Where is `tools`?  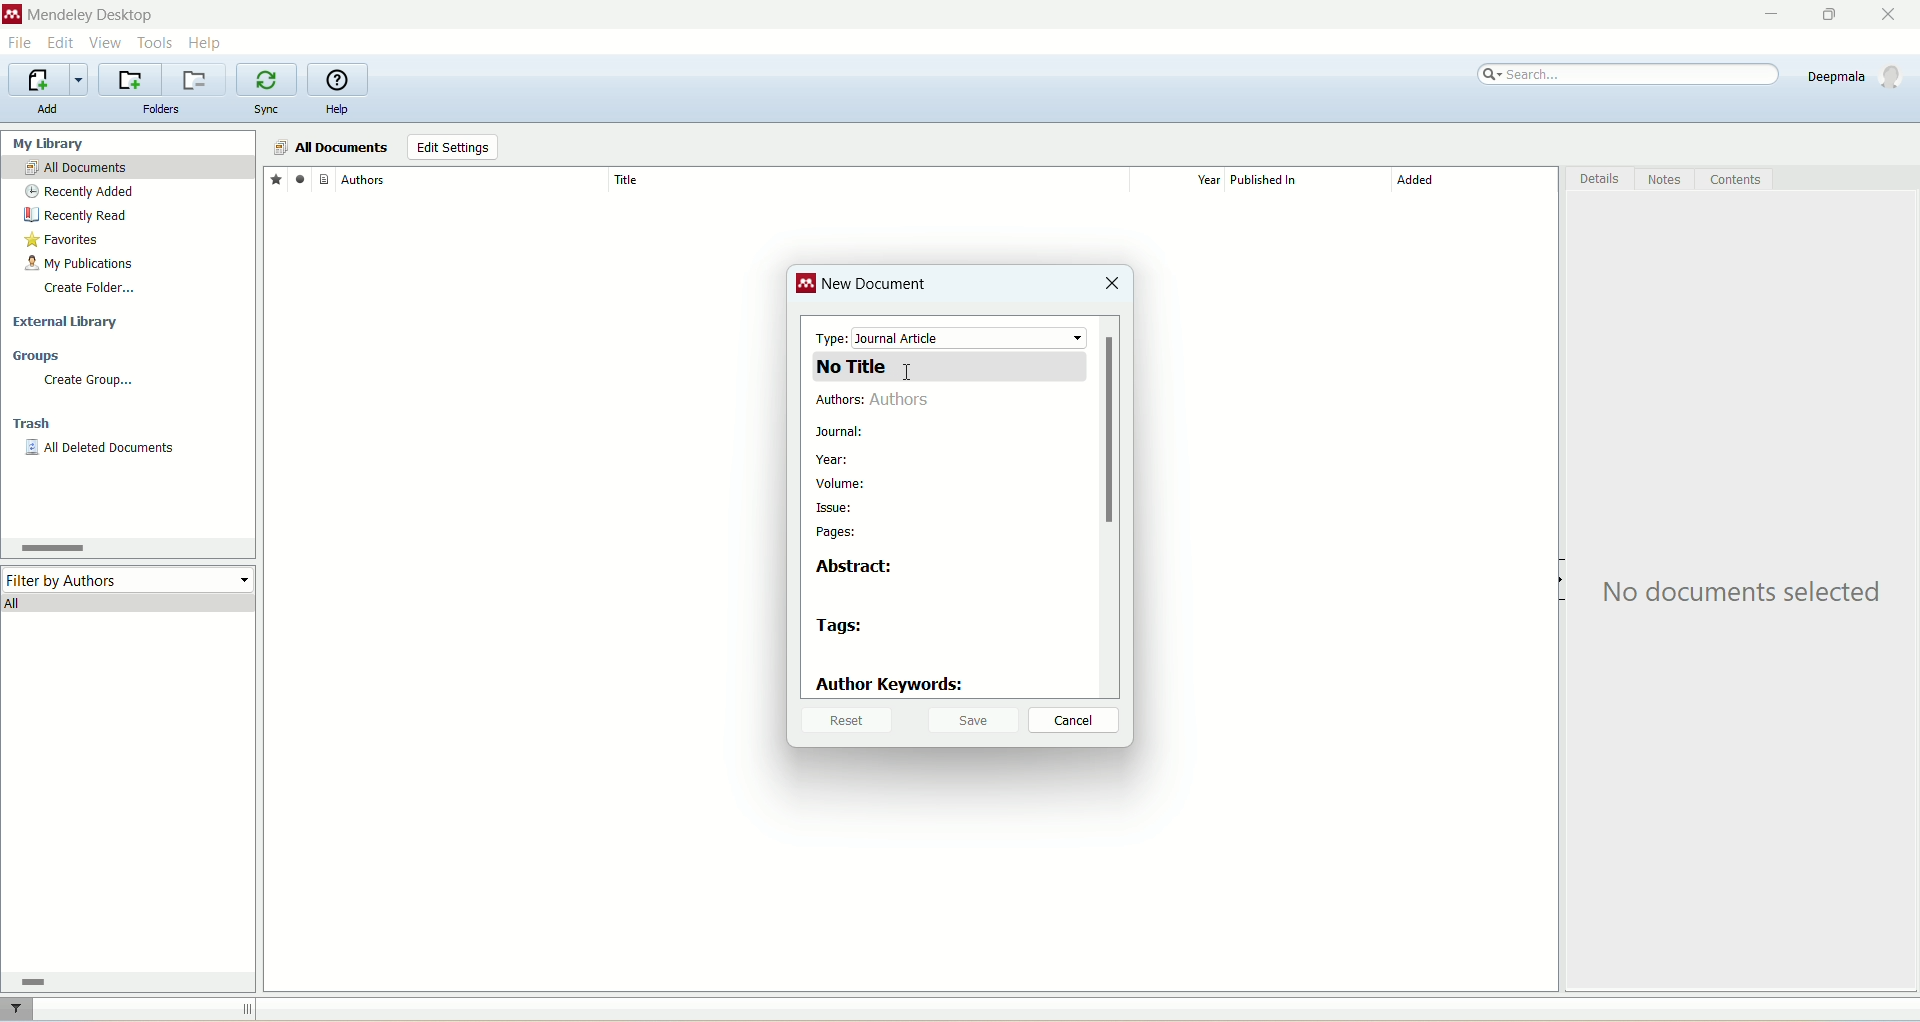
tools is located at coordinates (156, 41).